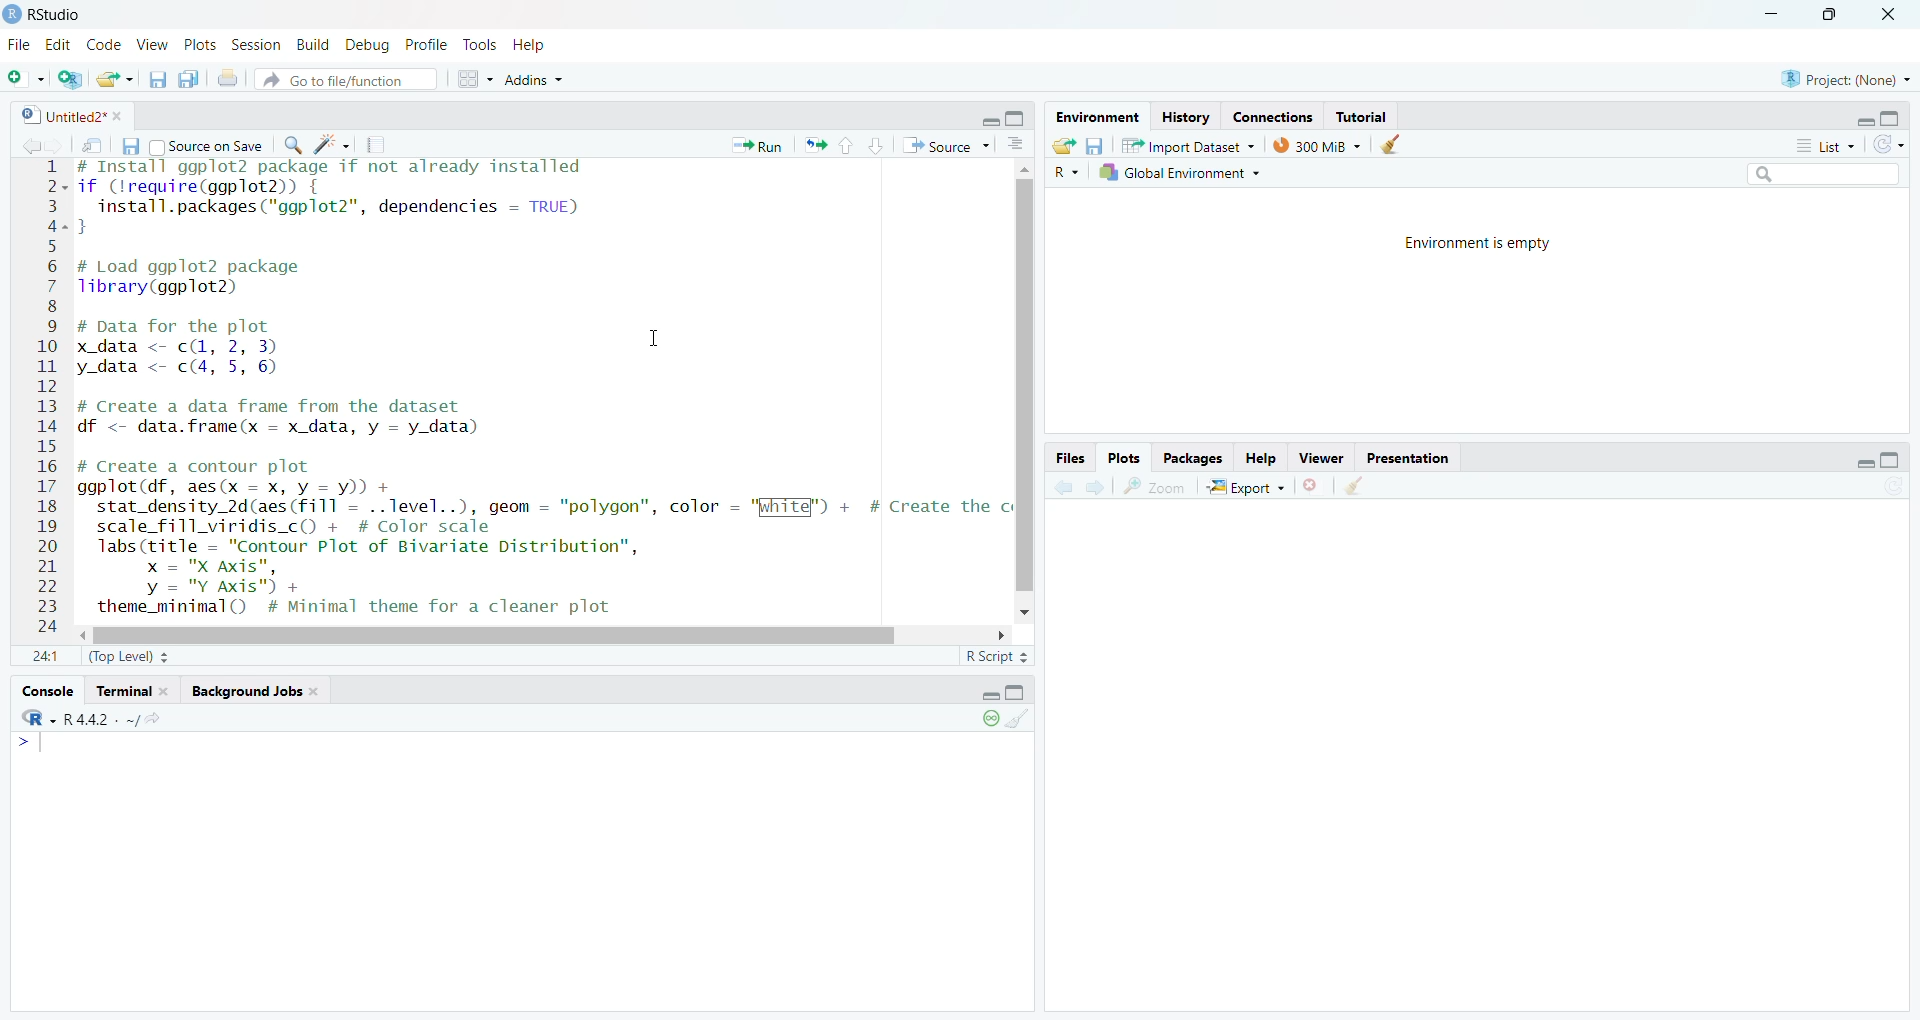  Describe the element at coordinates (37, 396) in the screenshot. I see `12345678910at12131415161718192021222324` at that location.